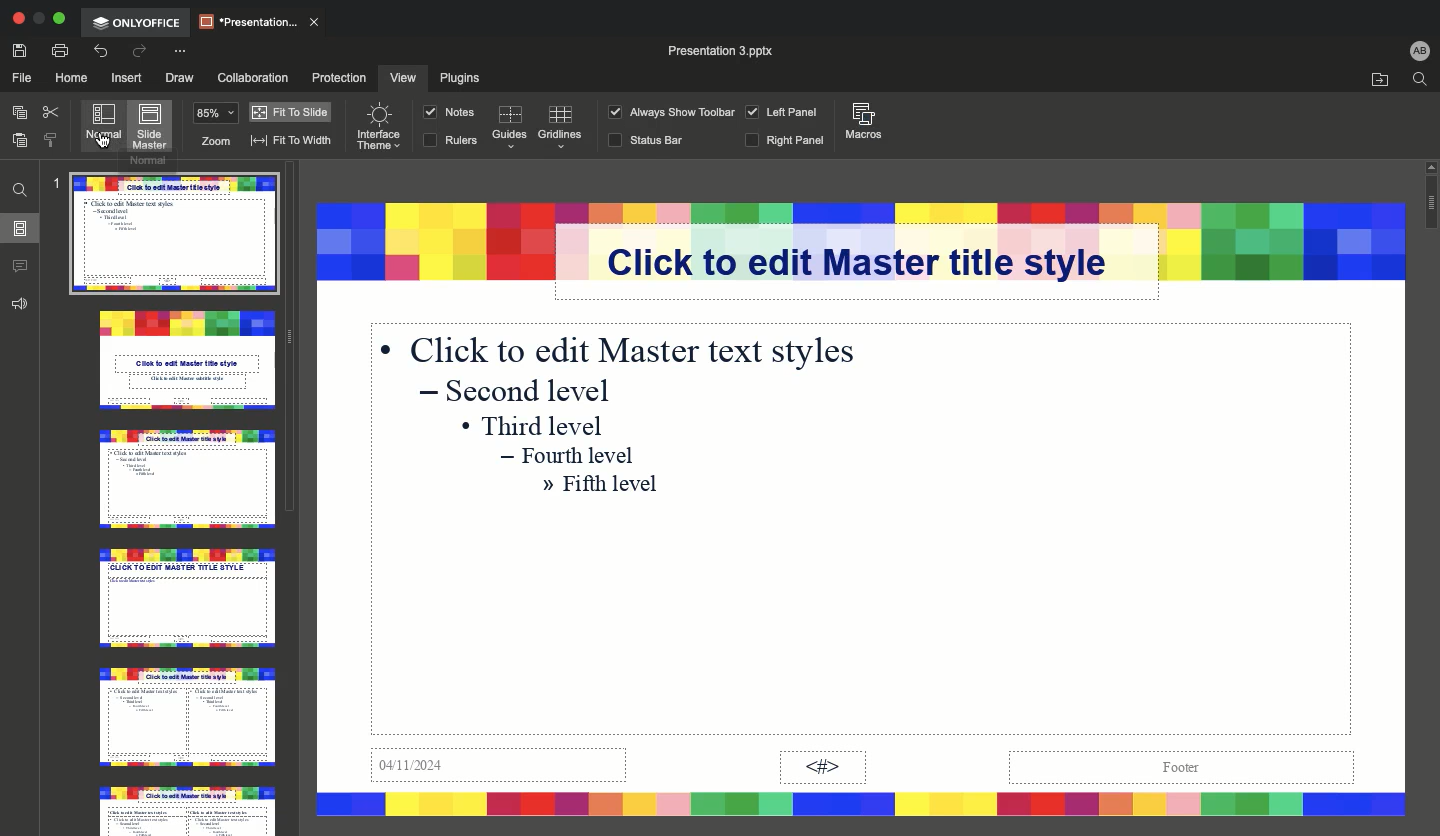 The width and height of the screenshot is (1440, 836). Describe the element at coordinates (20, 228) in the screenshot. I see `Slides` at that location.